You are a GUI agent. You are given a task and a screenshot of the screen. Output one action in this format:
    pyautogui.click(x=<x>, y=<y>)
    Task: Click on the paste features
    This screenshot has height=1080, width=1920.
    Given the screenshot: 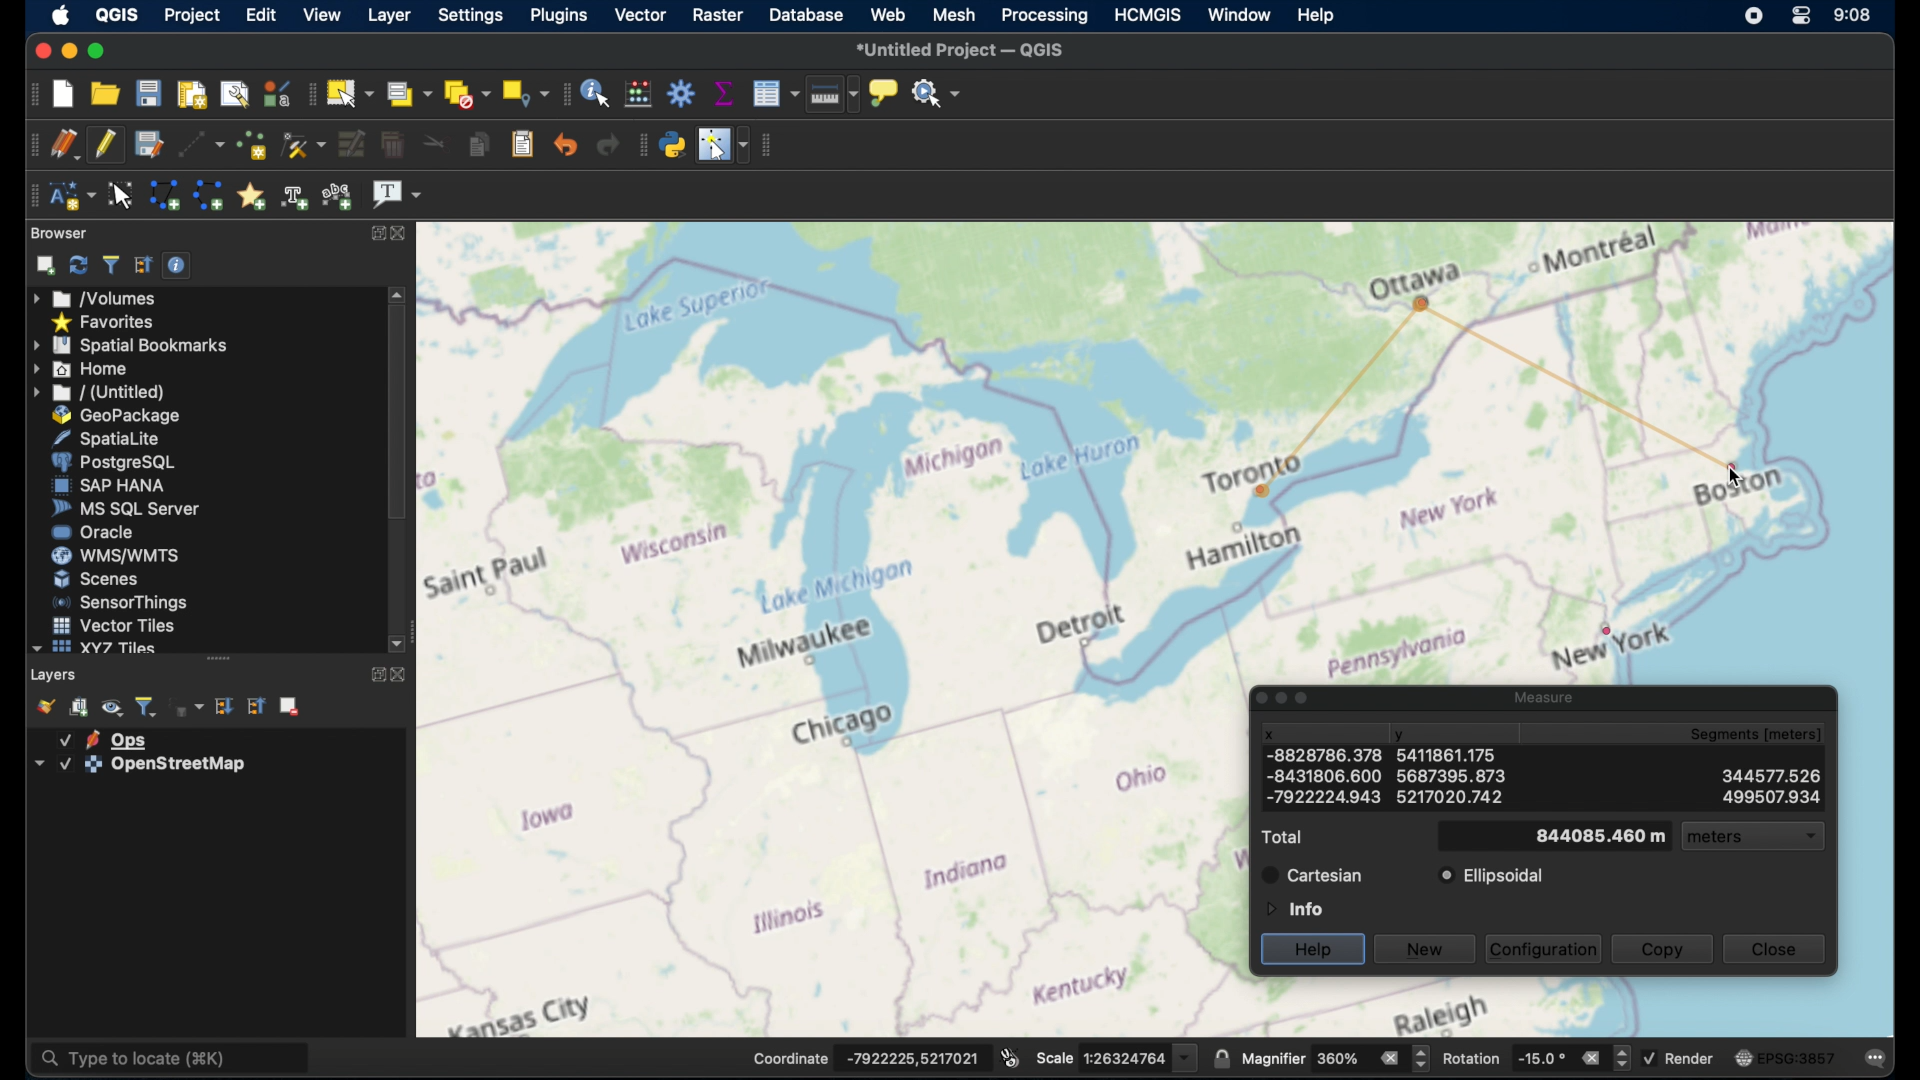 What is the action you would take?
    pyautogui.click(x=523, y=145)
    